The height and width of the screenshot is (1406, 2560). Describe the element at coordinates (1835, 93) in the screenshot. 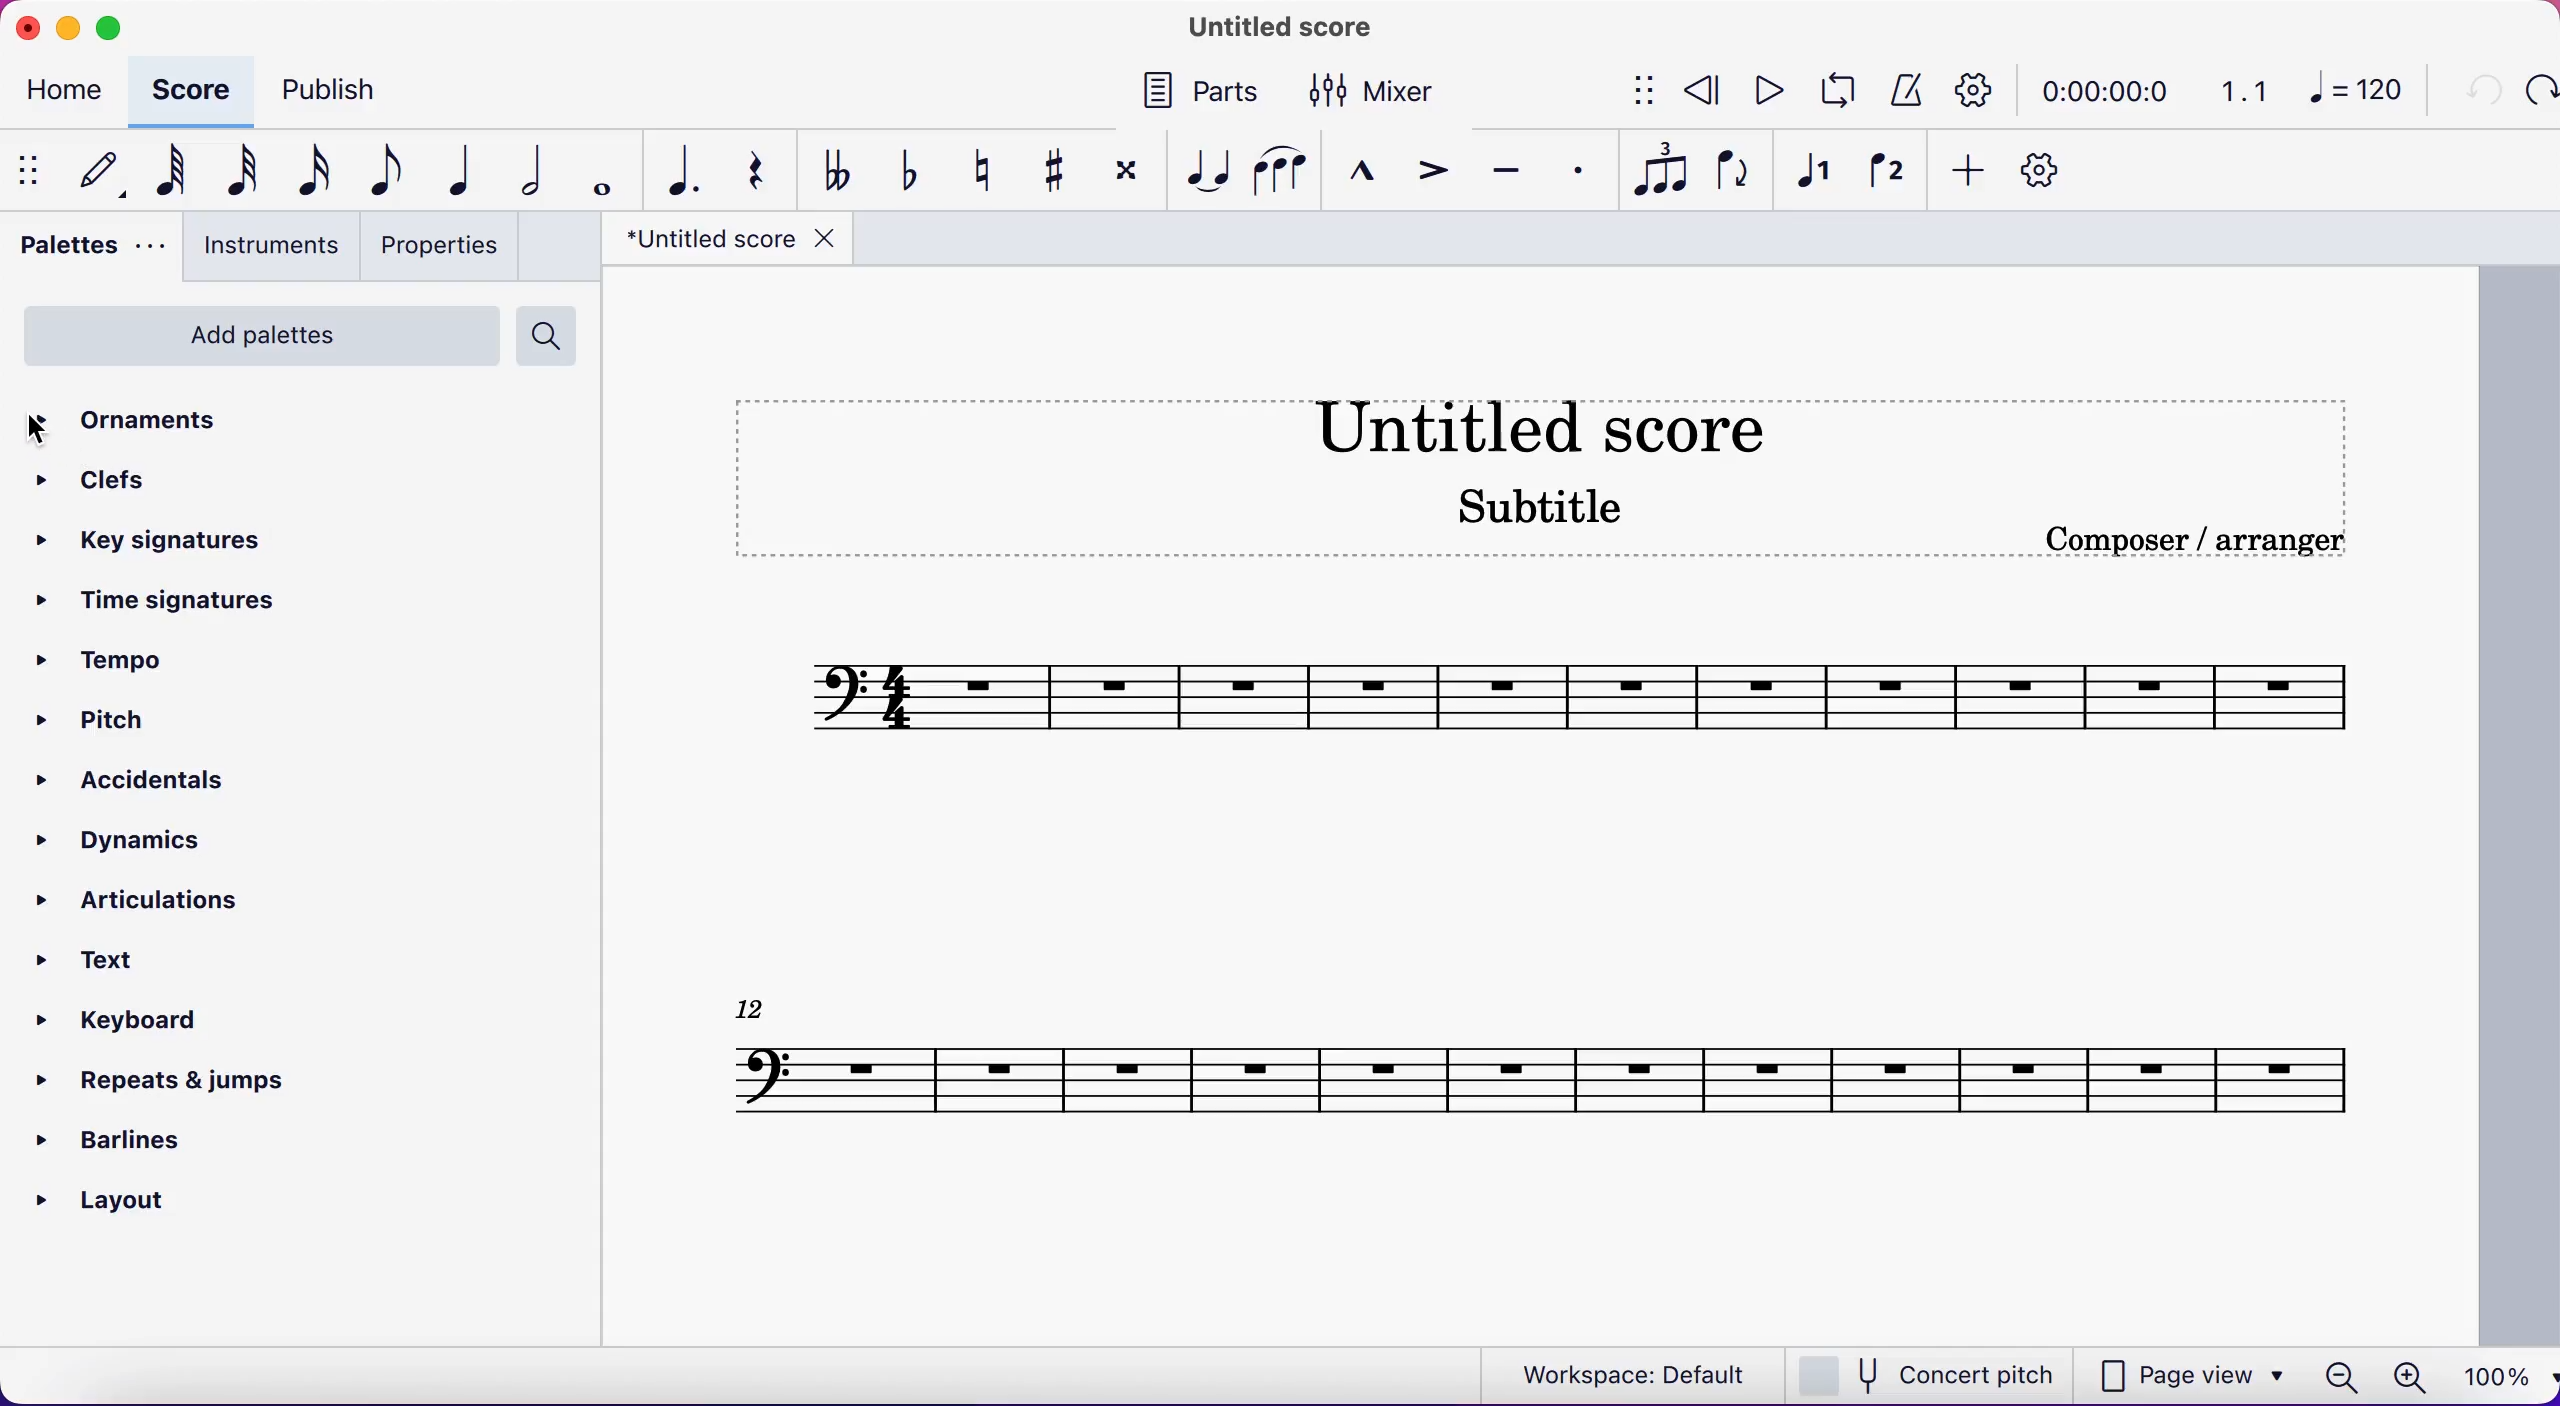

I see `playback loop` at that location.